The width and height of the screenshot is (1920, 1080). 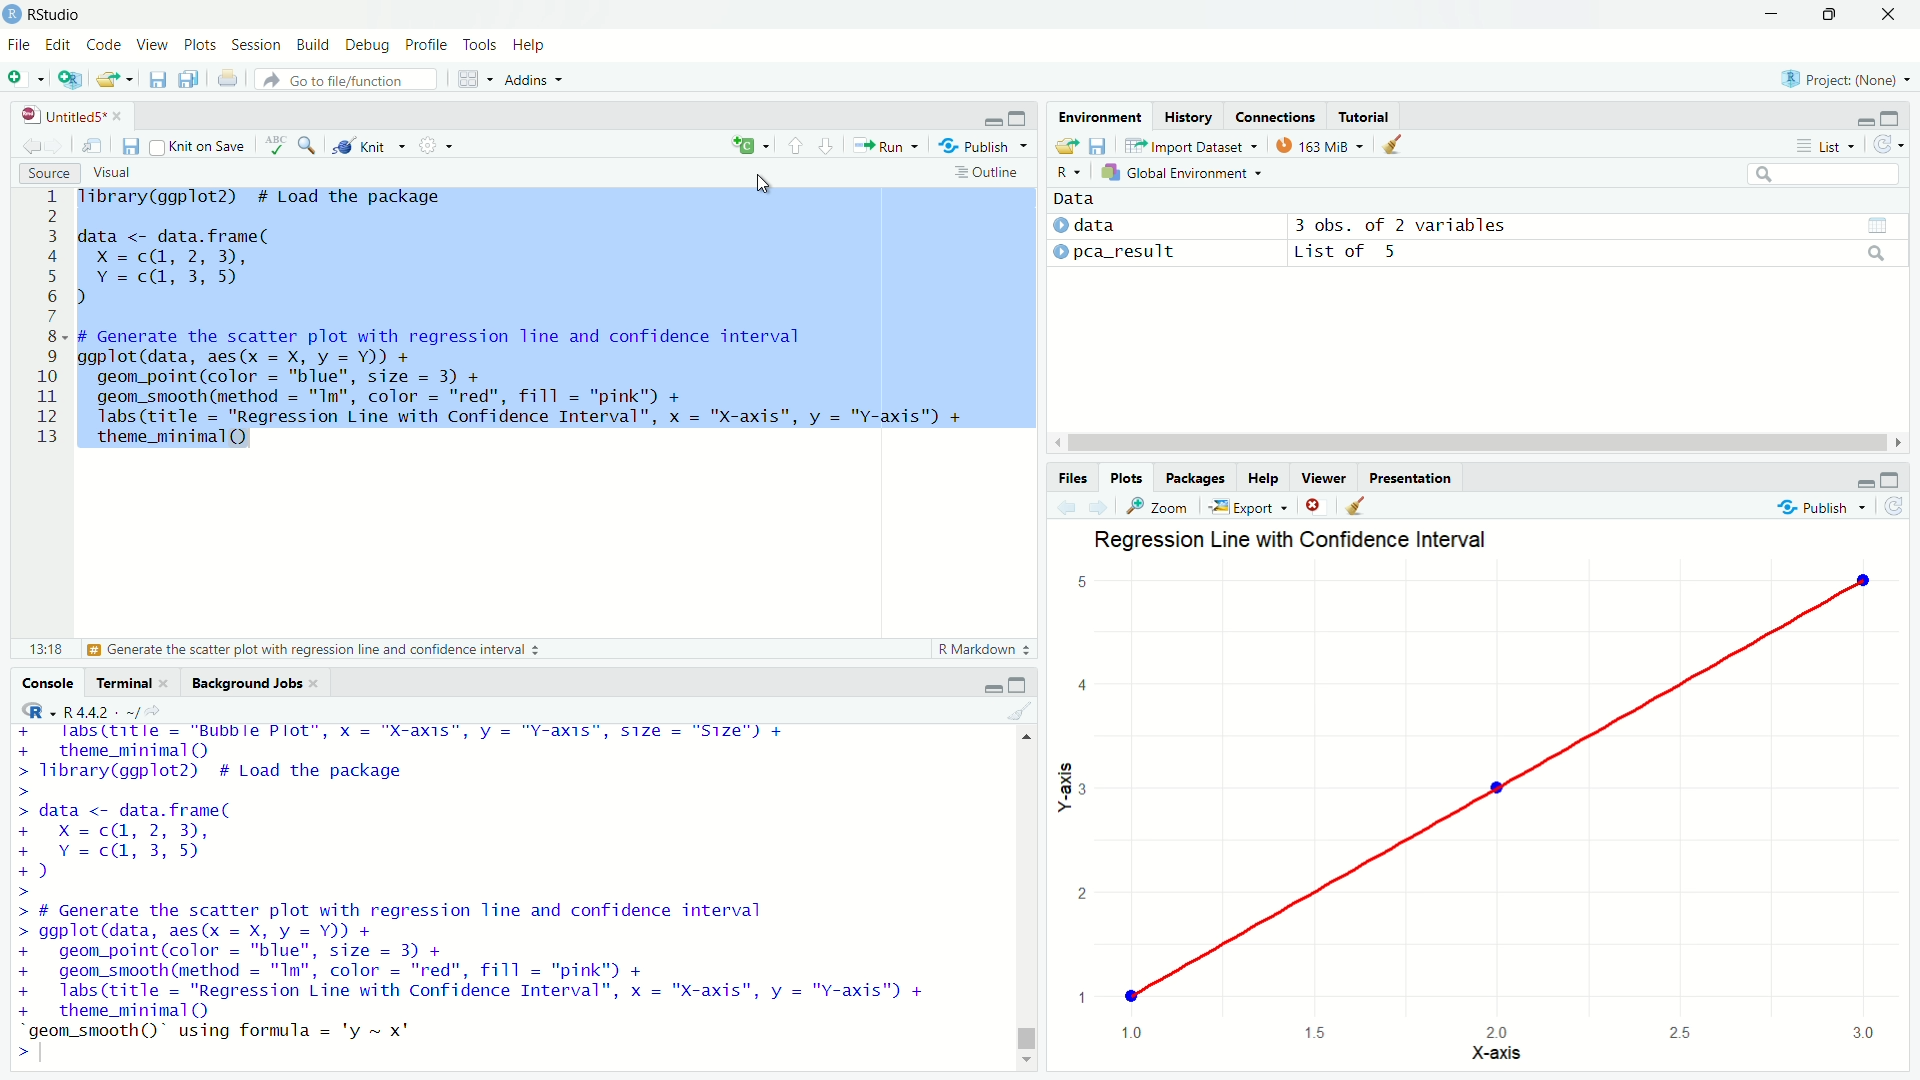 I want to click on Go to next section/chunk, so click(x=825, y=143).